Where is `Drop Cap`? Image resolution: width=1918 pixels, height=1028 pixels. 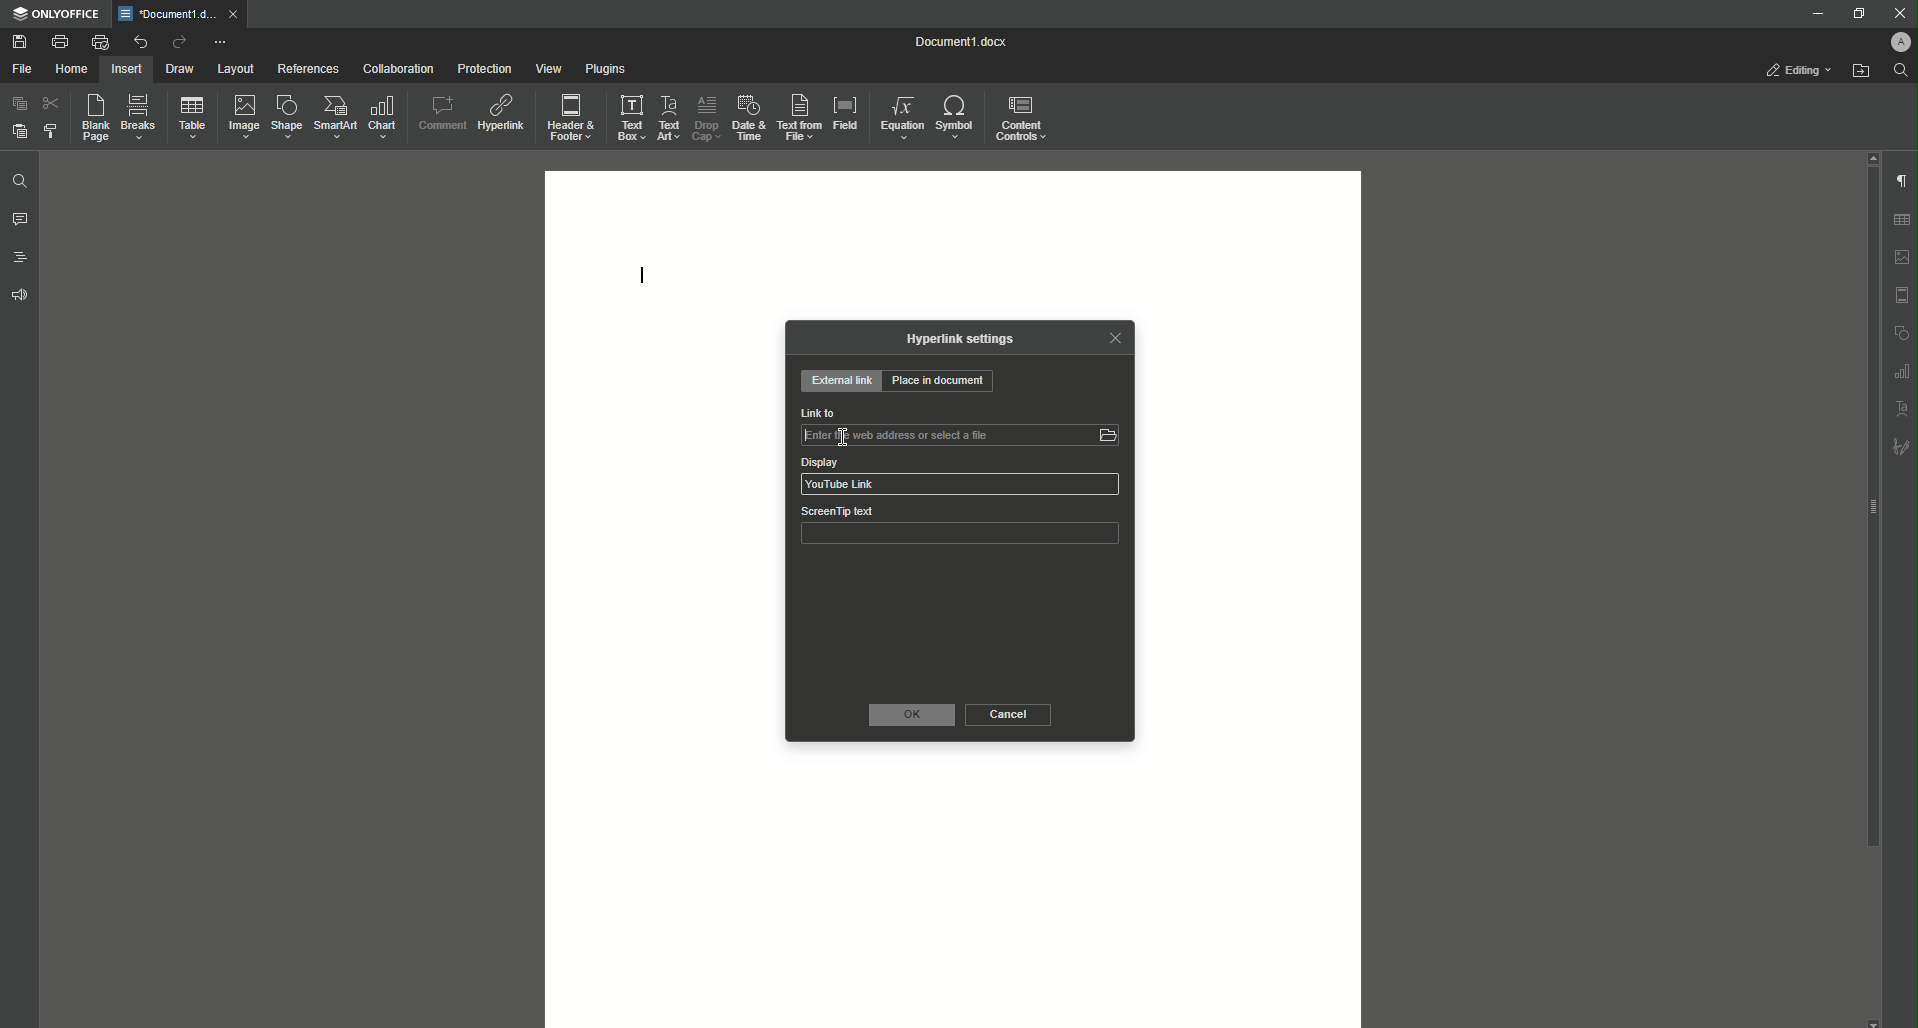
Drop Cap is located at coordinates (706, 117).